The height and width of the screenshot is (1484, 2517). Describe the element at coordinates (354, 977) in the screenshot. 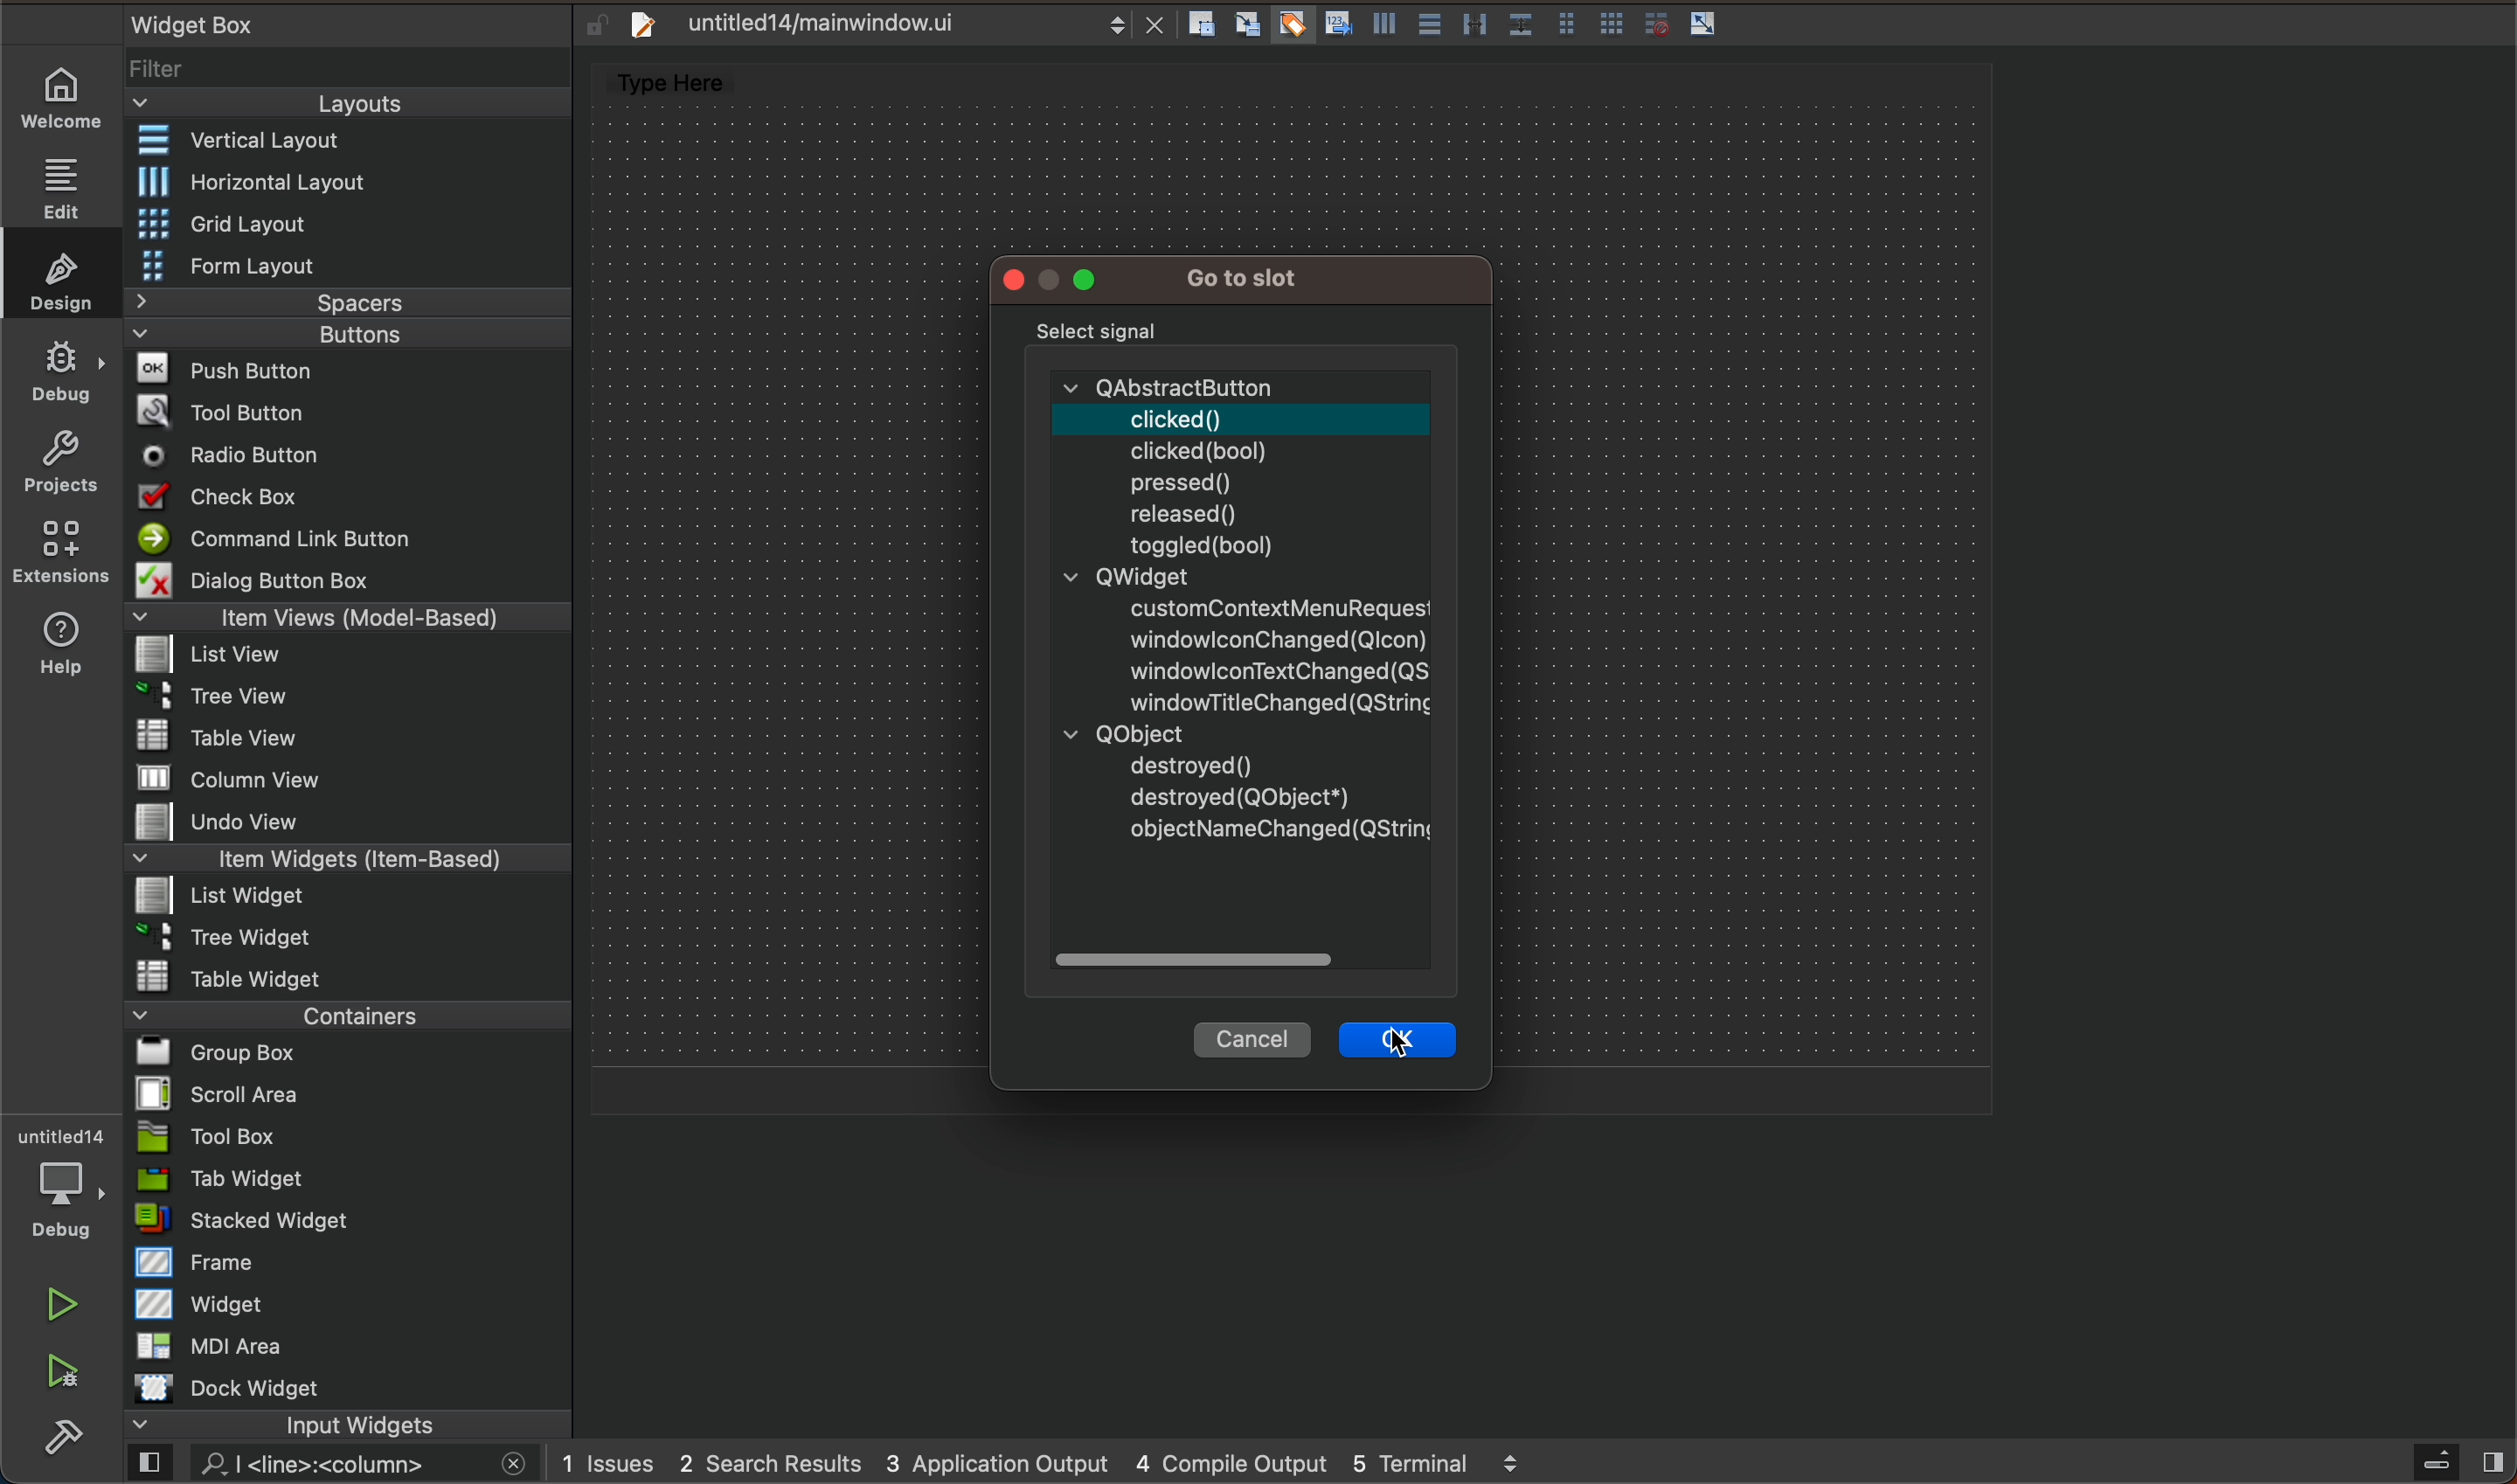

I see `table widget` at that location.